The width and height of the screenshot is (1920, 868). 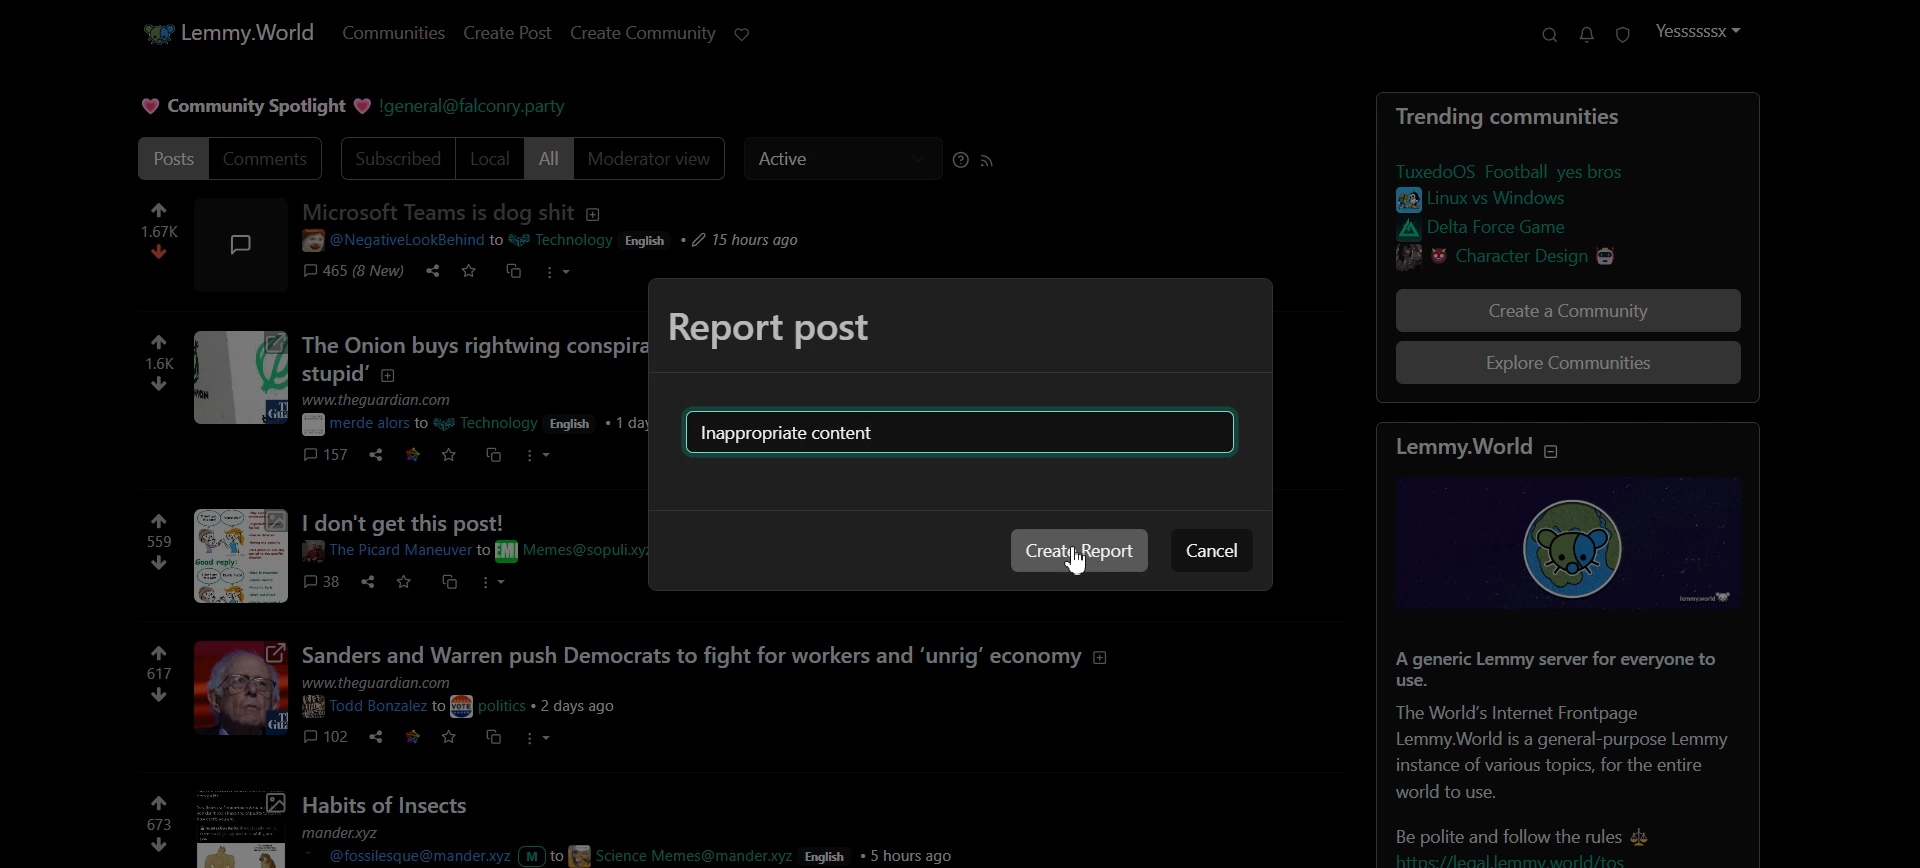 I want to click on Active, so click(x=841, y=159).